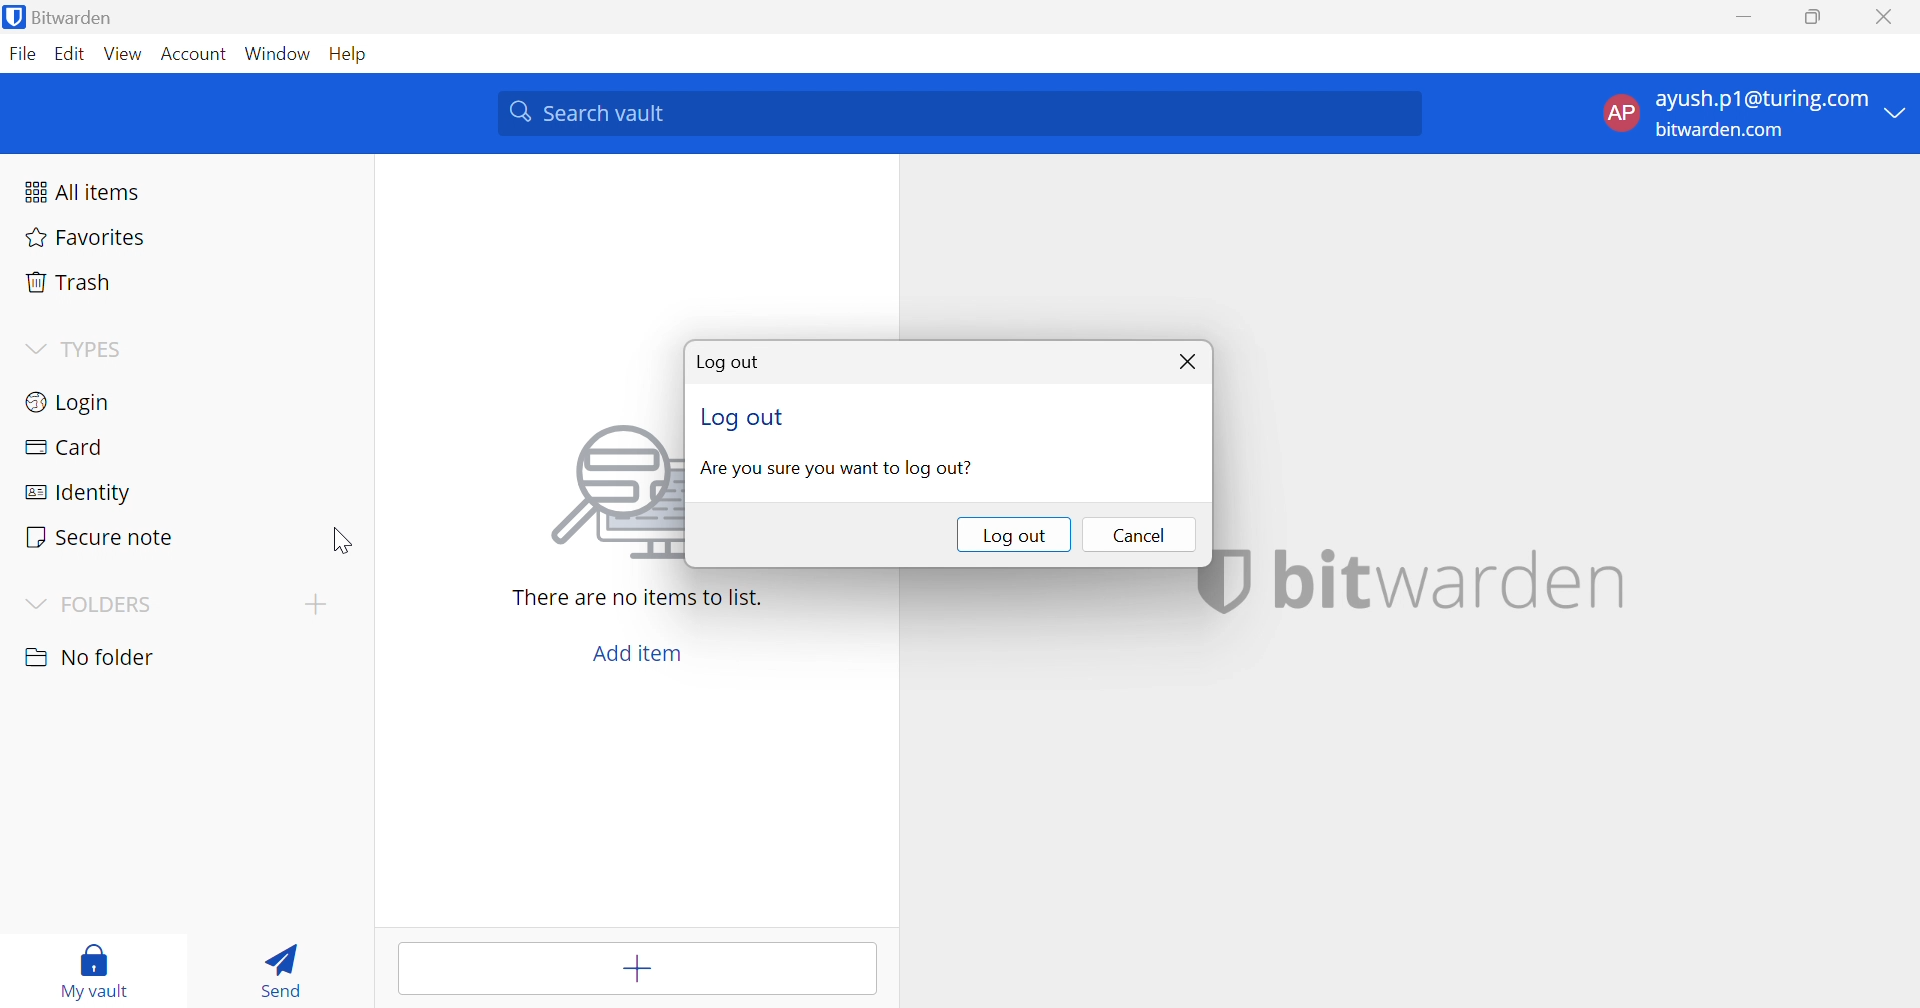 The width and height of the screenshot is (1920, 1008). What do you see at coordinates (350, 53) in the screenshot?
I see `Help` at bounding box center [350, 53].